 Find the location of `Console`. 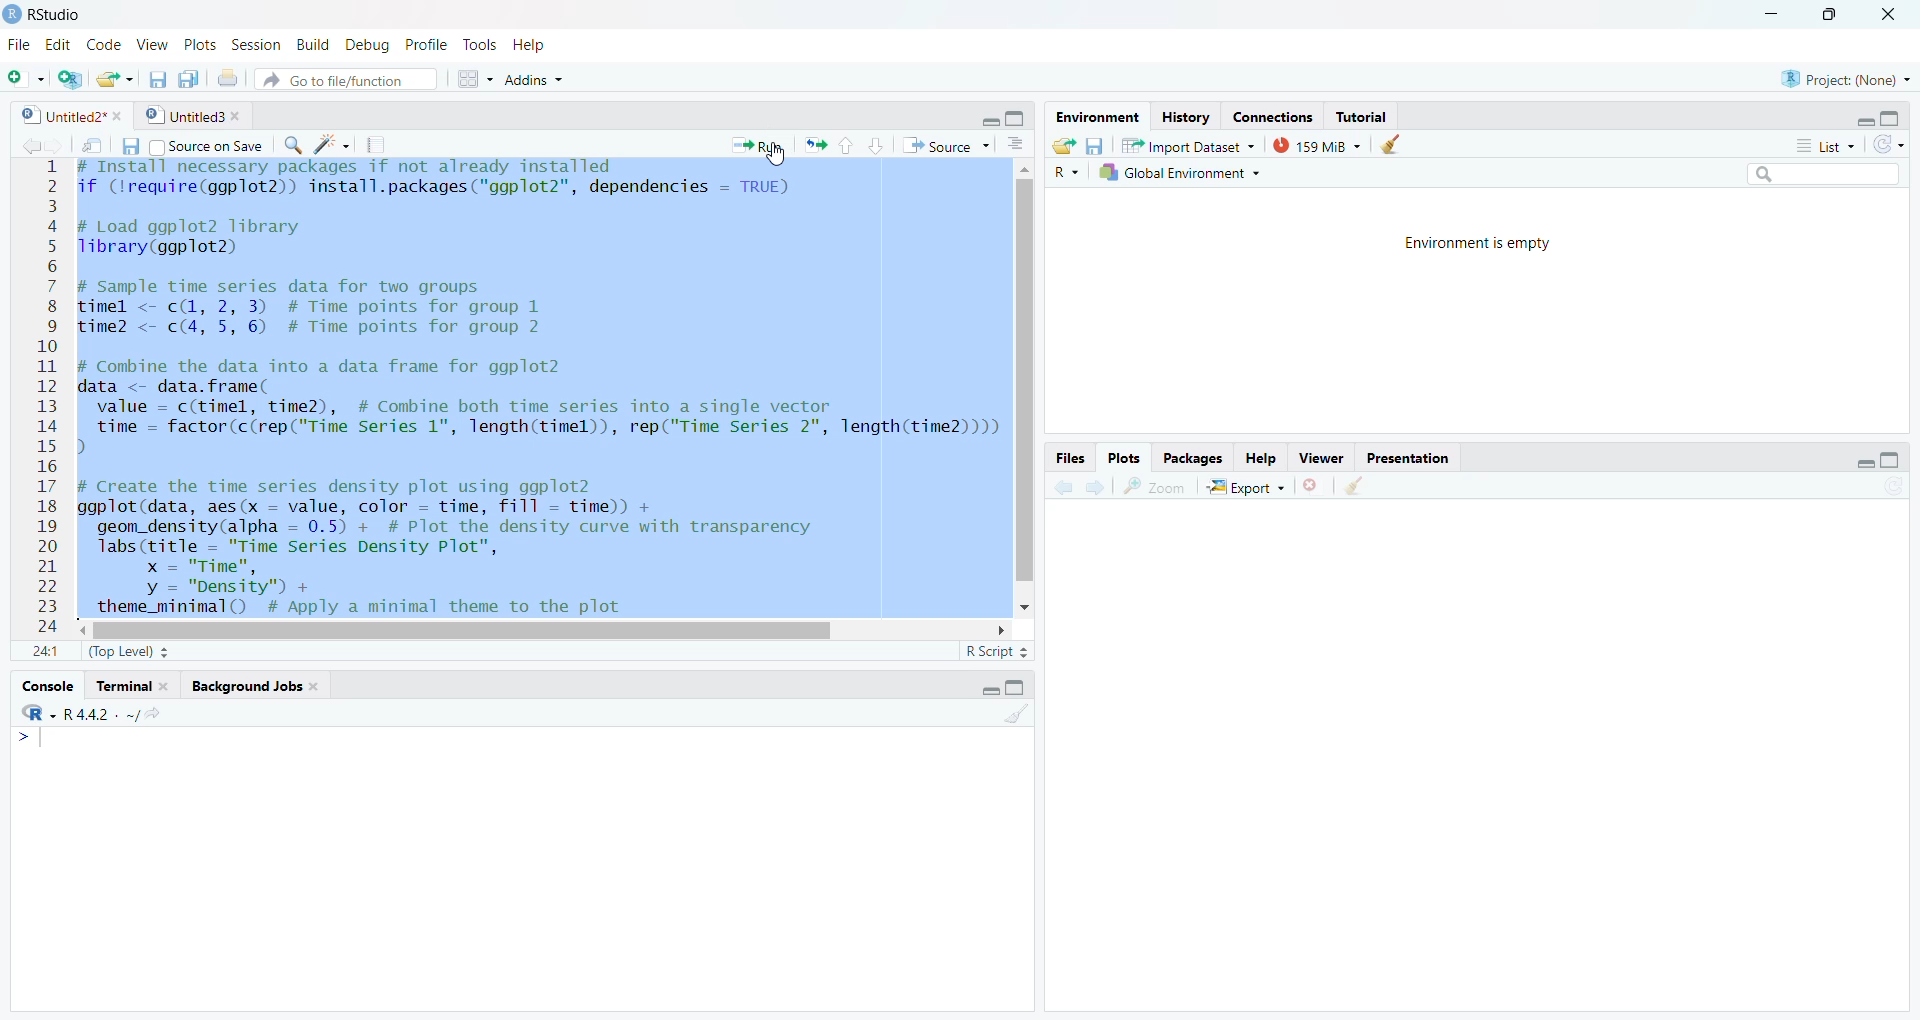

Console is located at coordinates (46, 688).